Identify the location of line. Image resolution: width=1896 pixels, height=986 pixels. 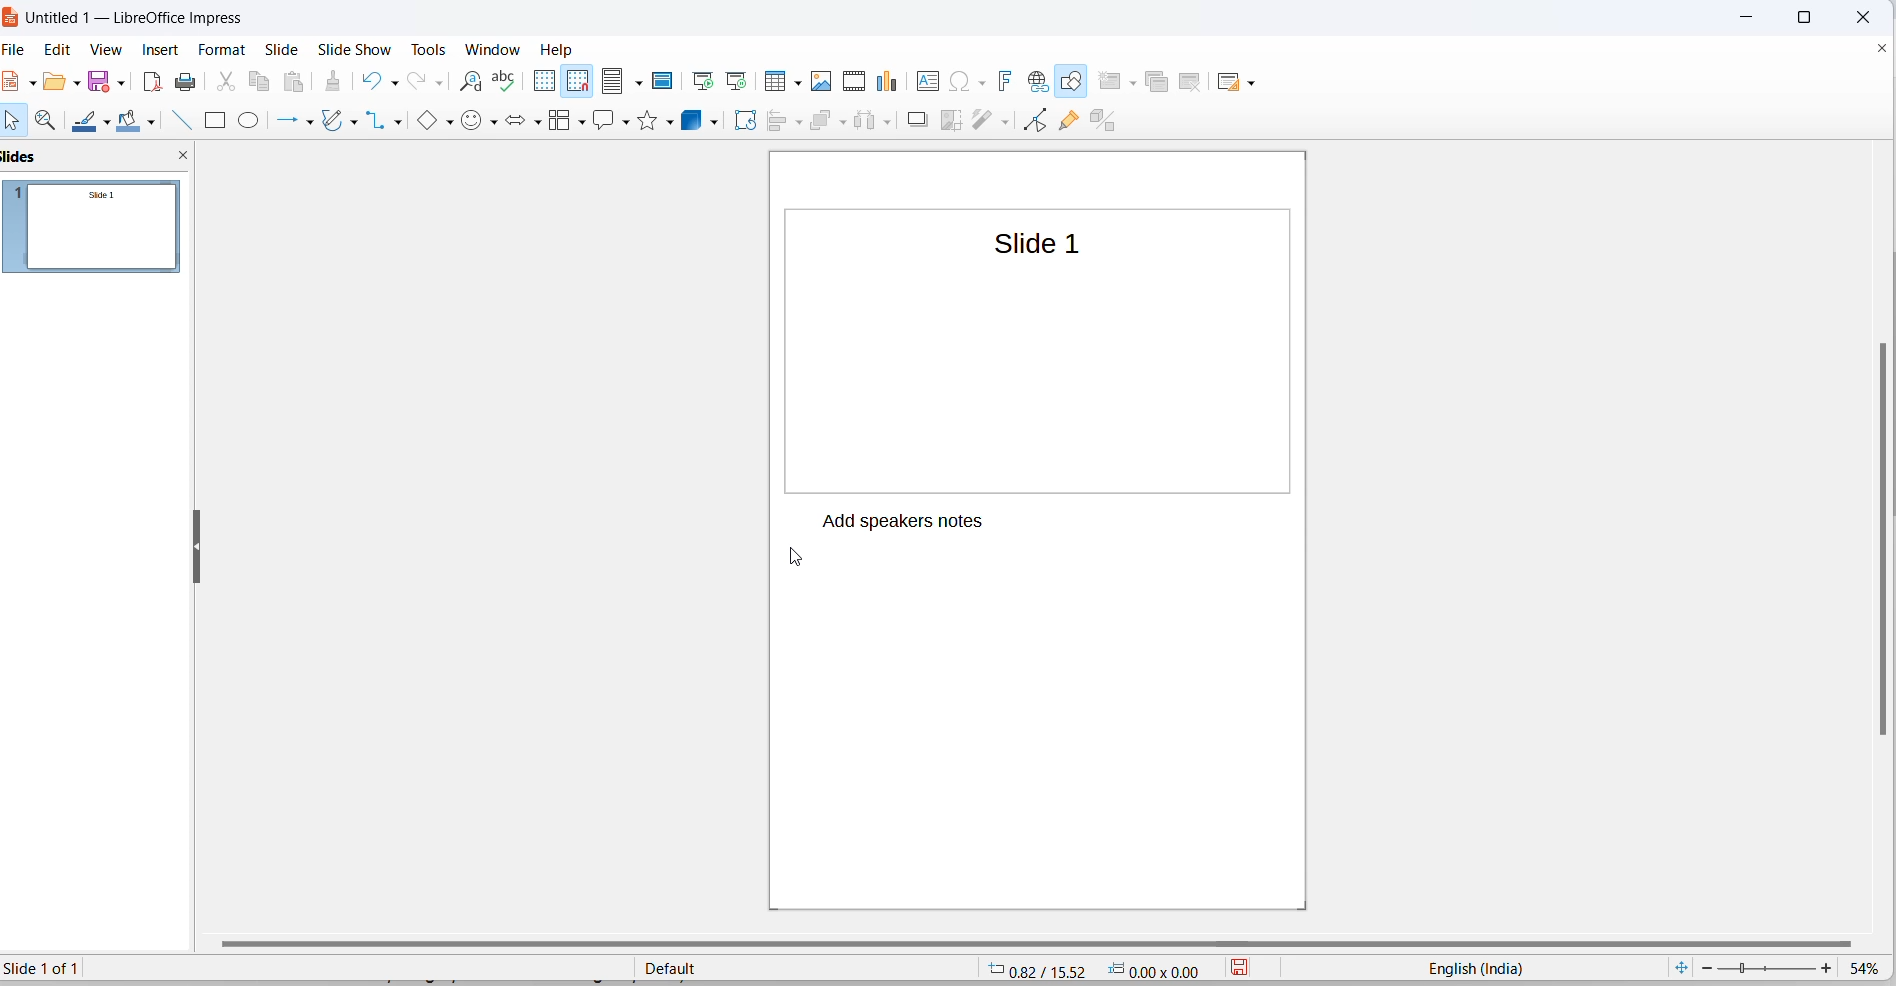
(180, 122).